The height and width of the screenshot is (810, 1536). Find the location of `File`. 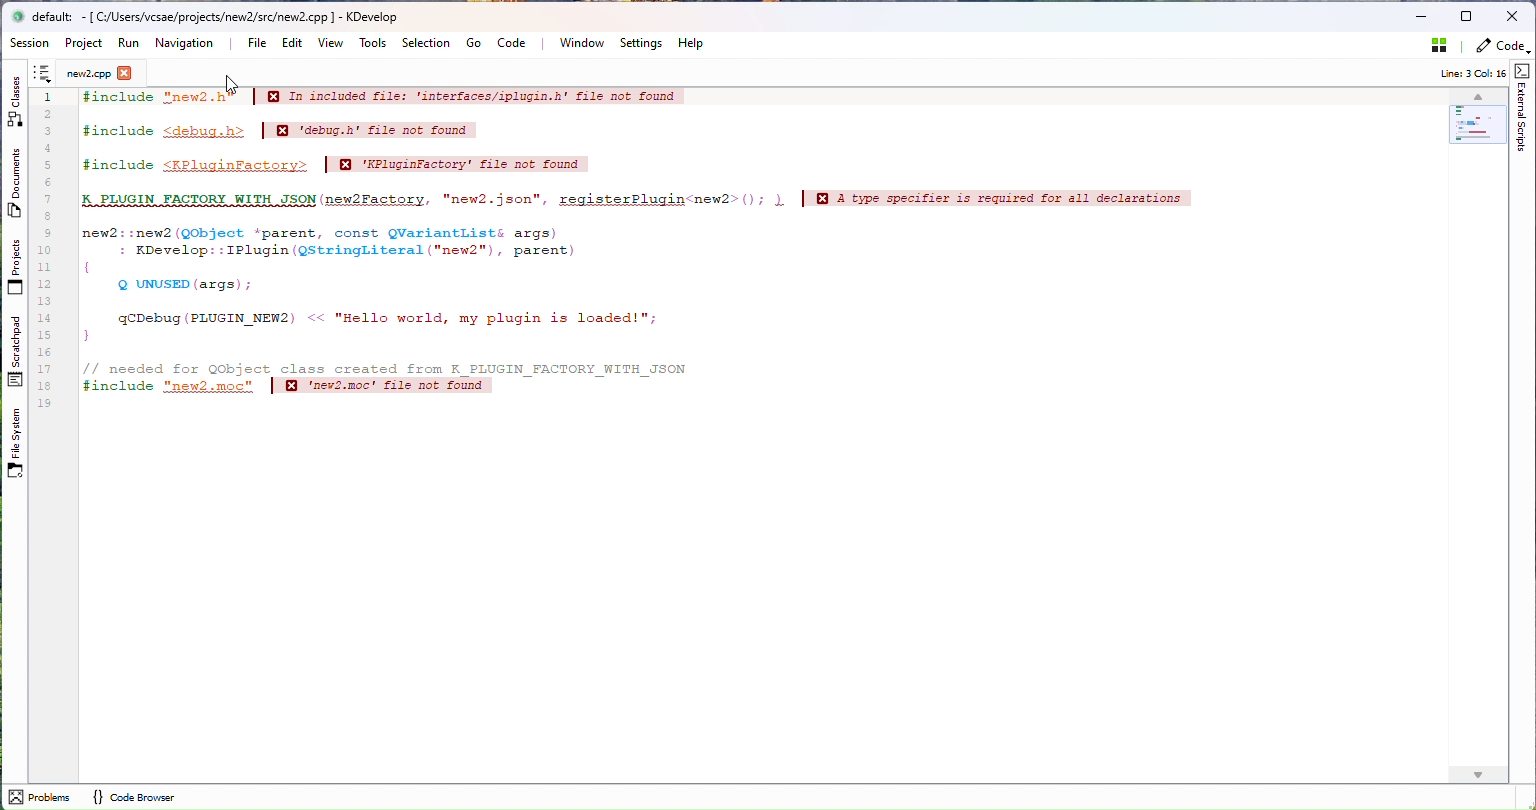

File is located at coordinates (256, 45).